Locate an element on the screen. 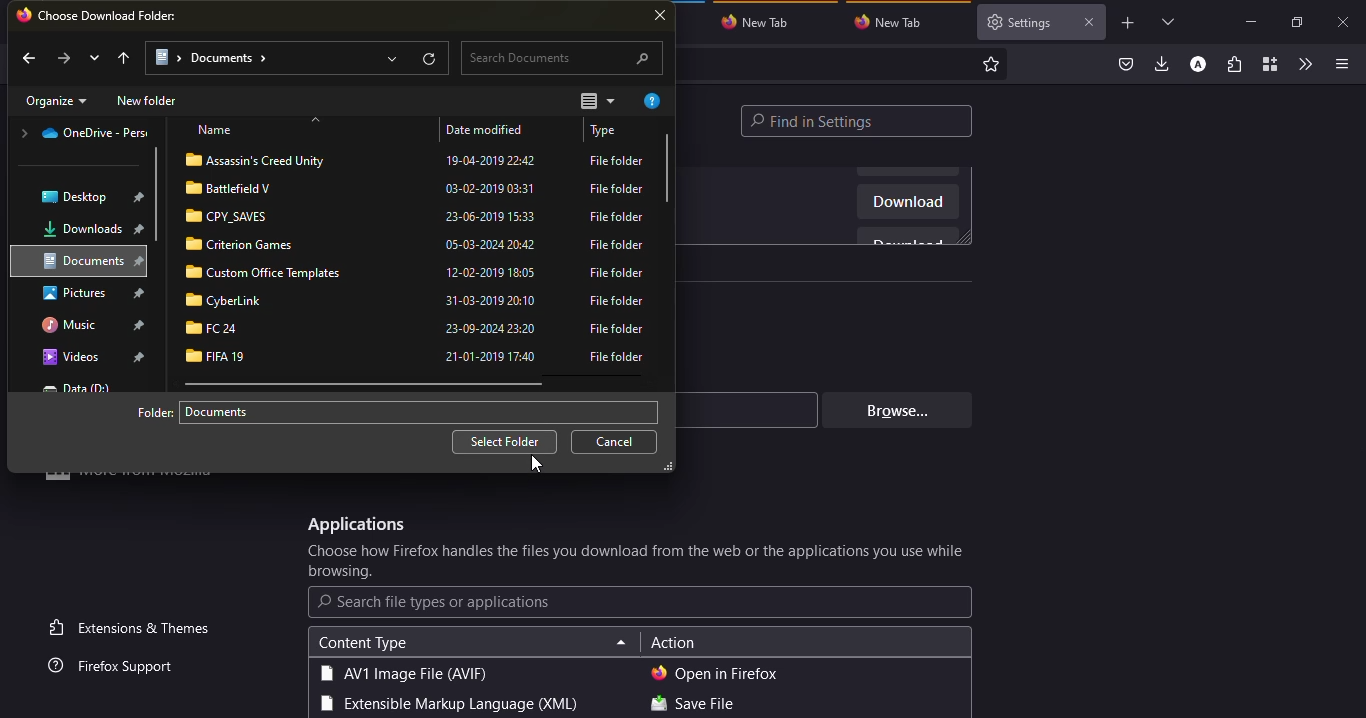  type is located at coordinates (614, 328).